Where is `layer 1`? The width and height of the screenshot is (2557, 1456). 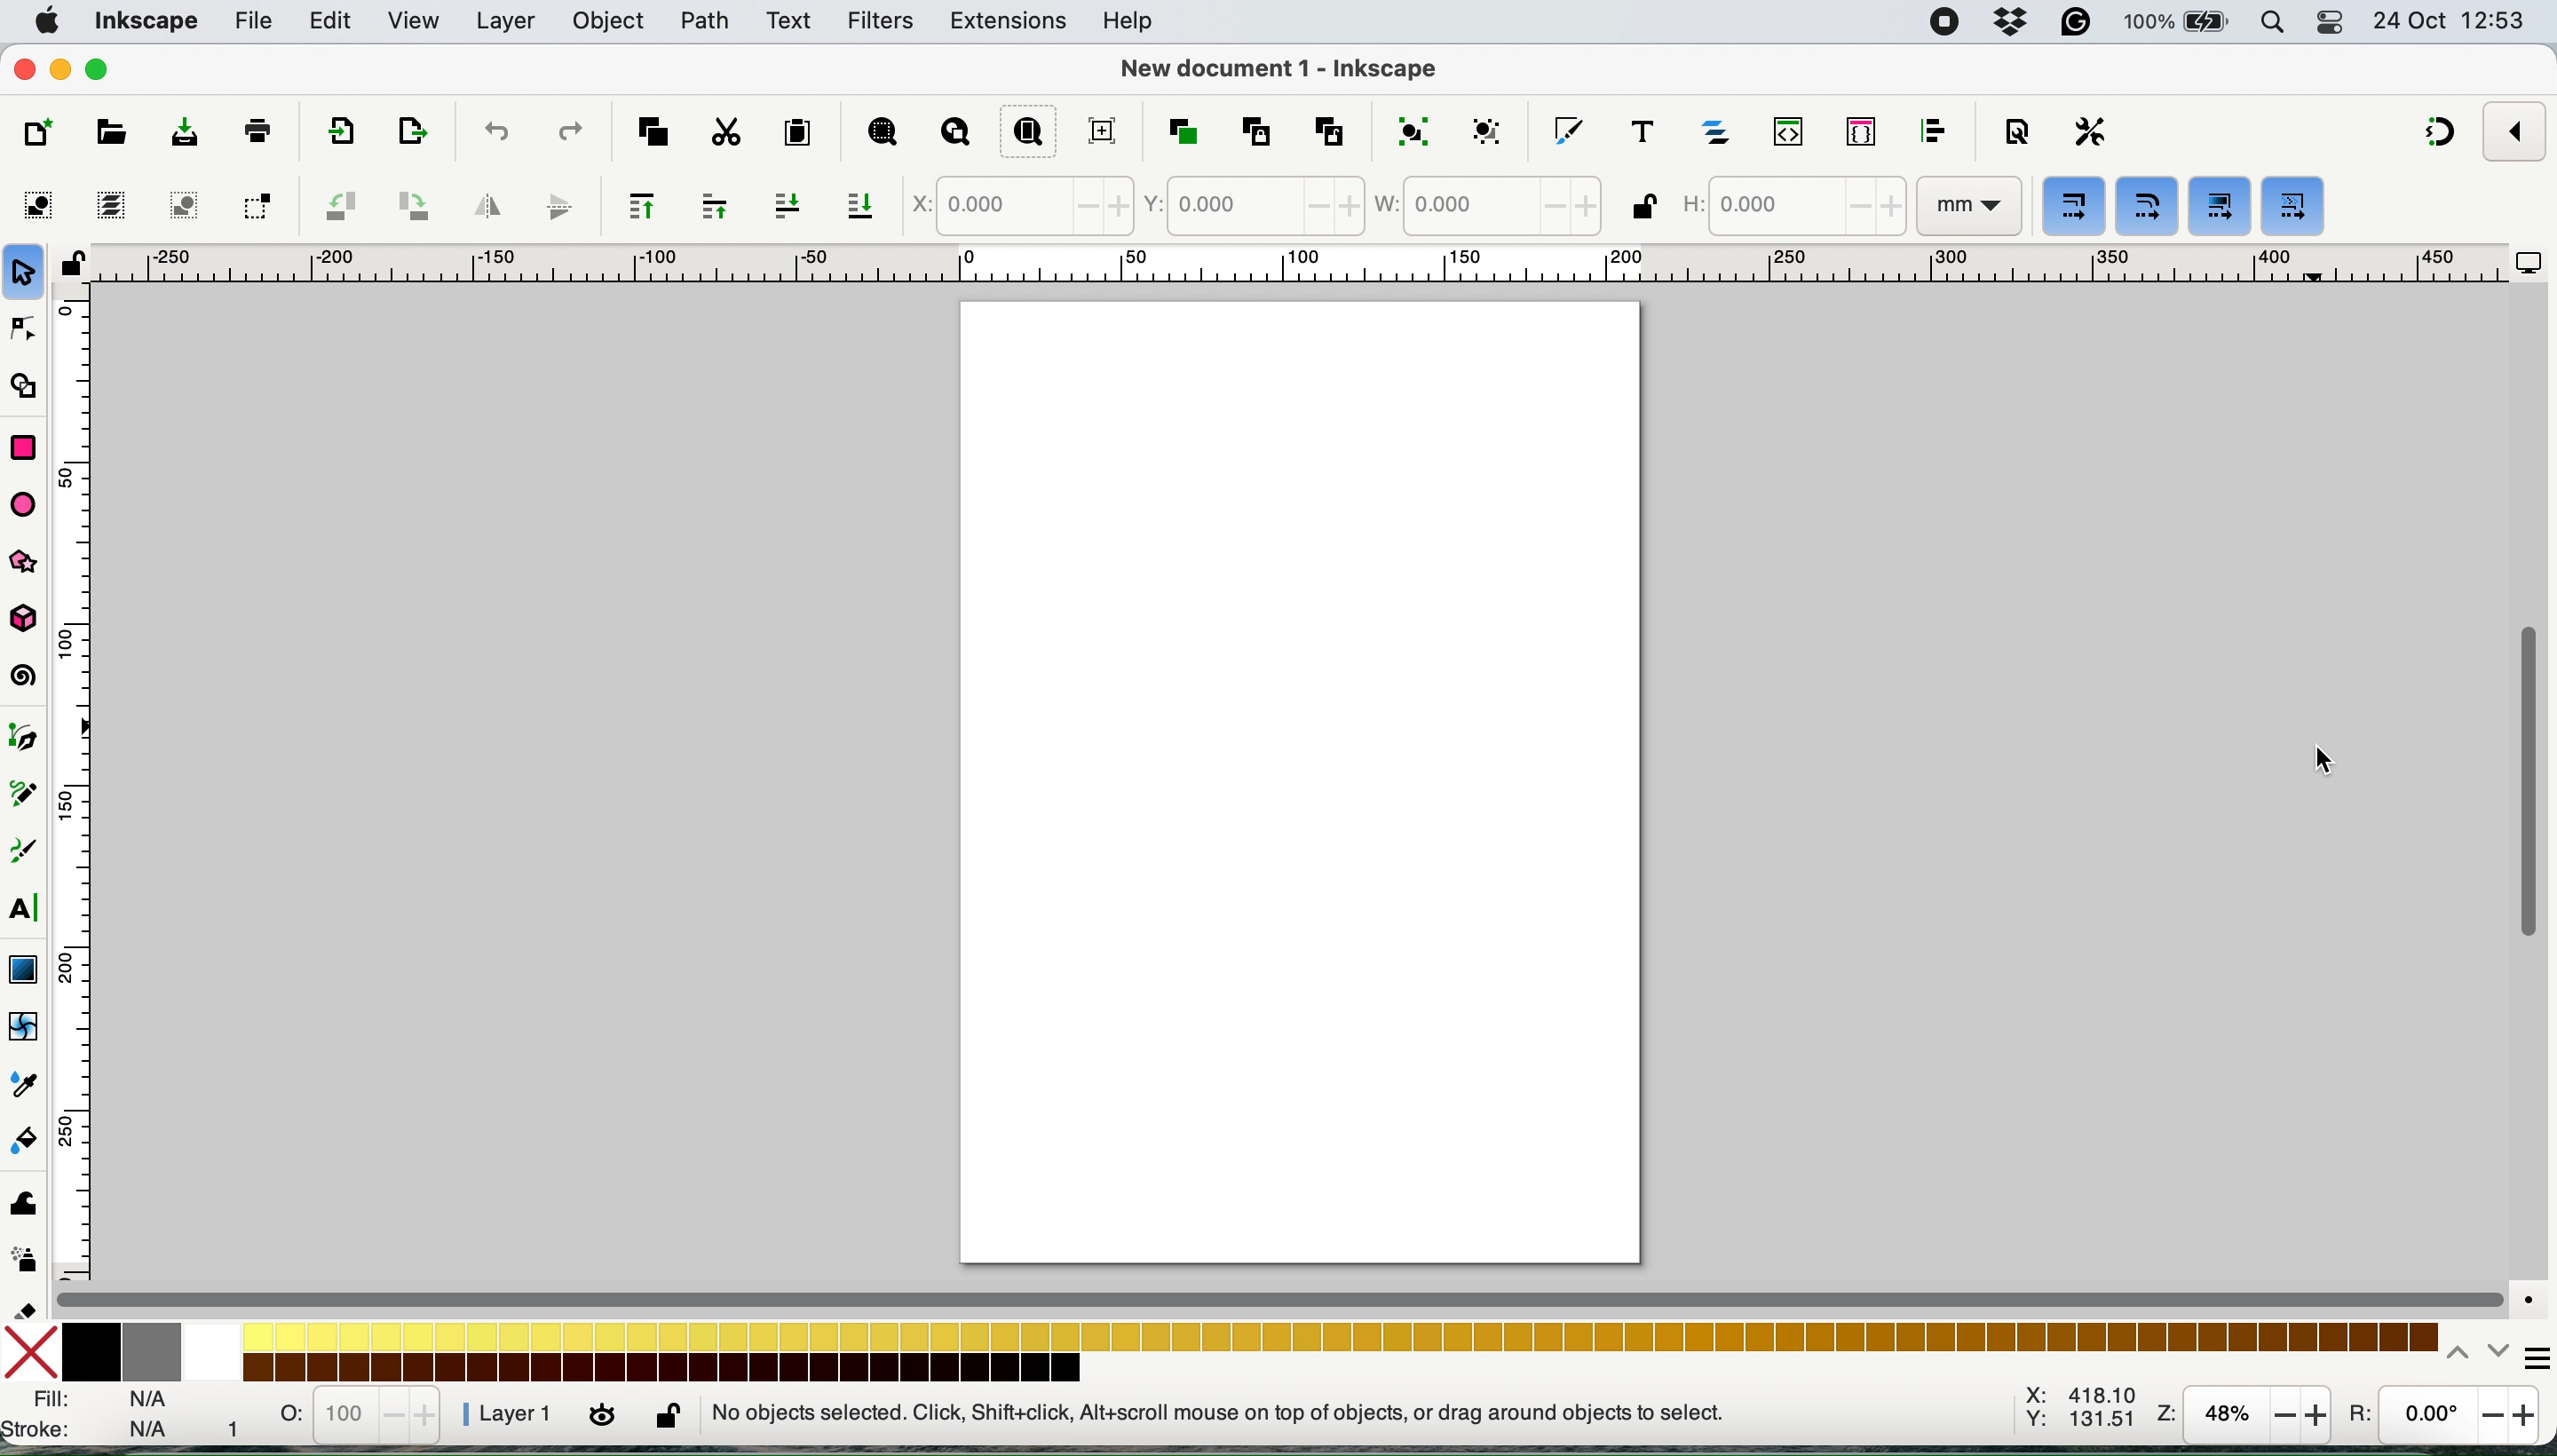
layer 1 is located at coordinates (506, 1413).